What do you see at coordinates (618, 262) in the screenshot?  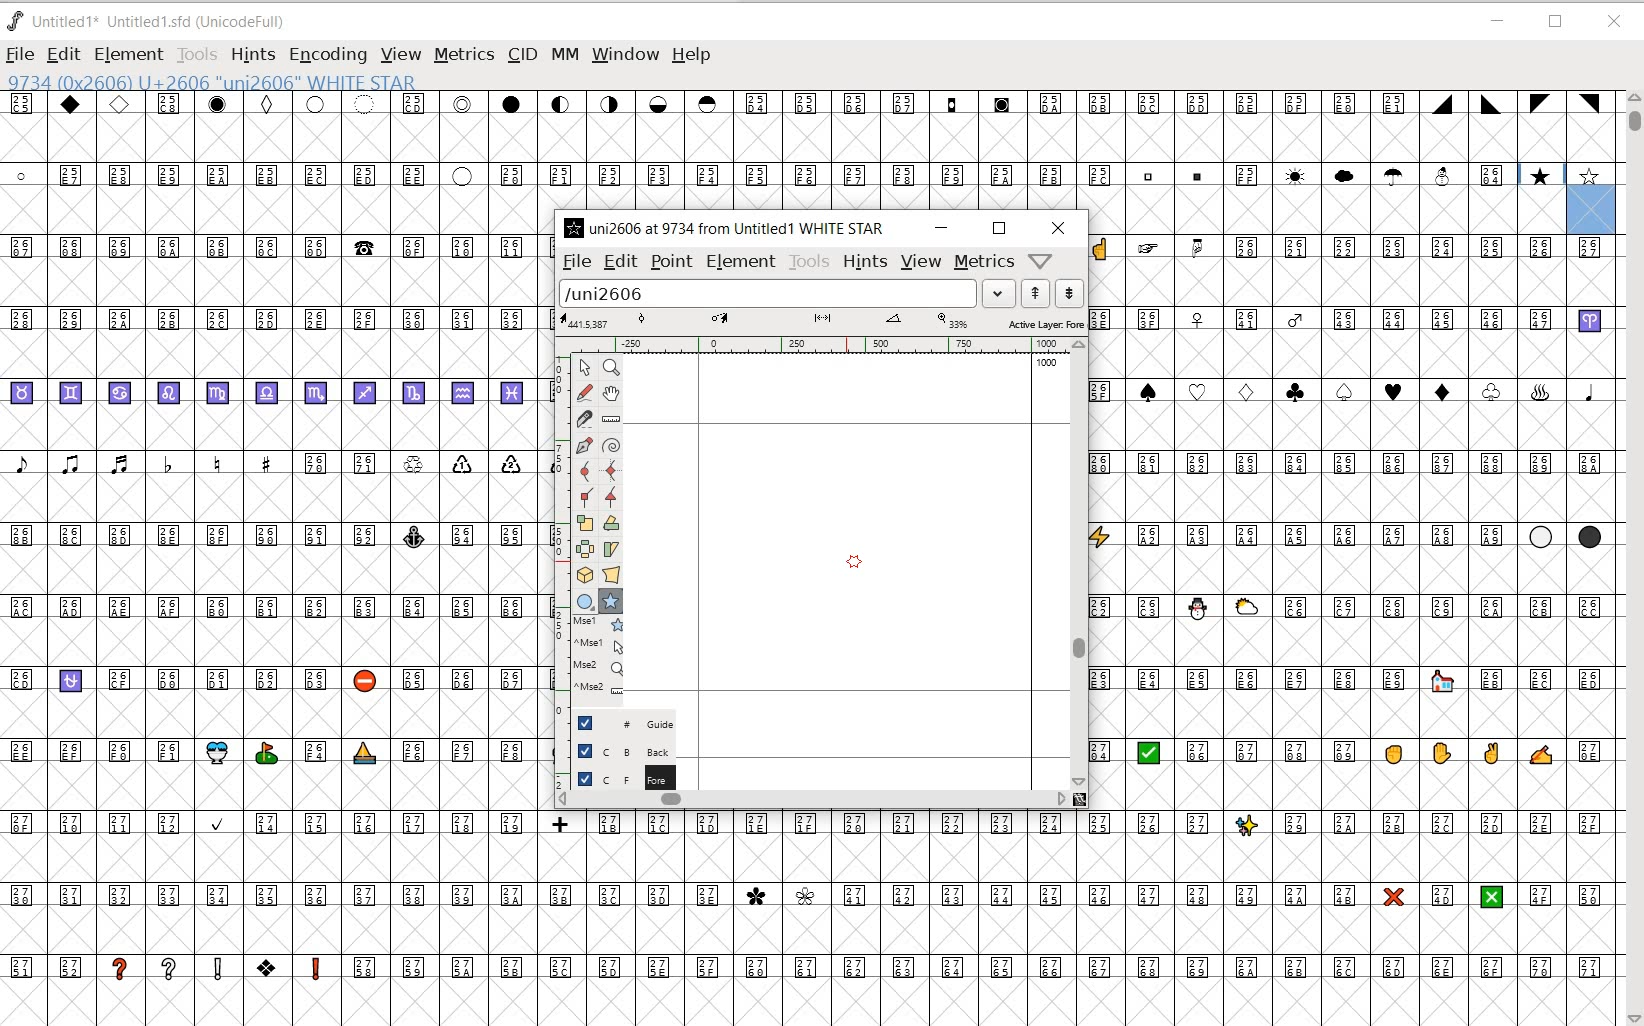 I see `EDIT` at bounding box center [618, 262].